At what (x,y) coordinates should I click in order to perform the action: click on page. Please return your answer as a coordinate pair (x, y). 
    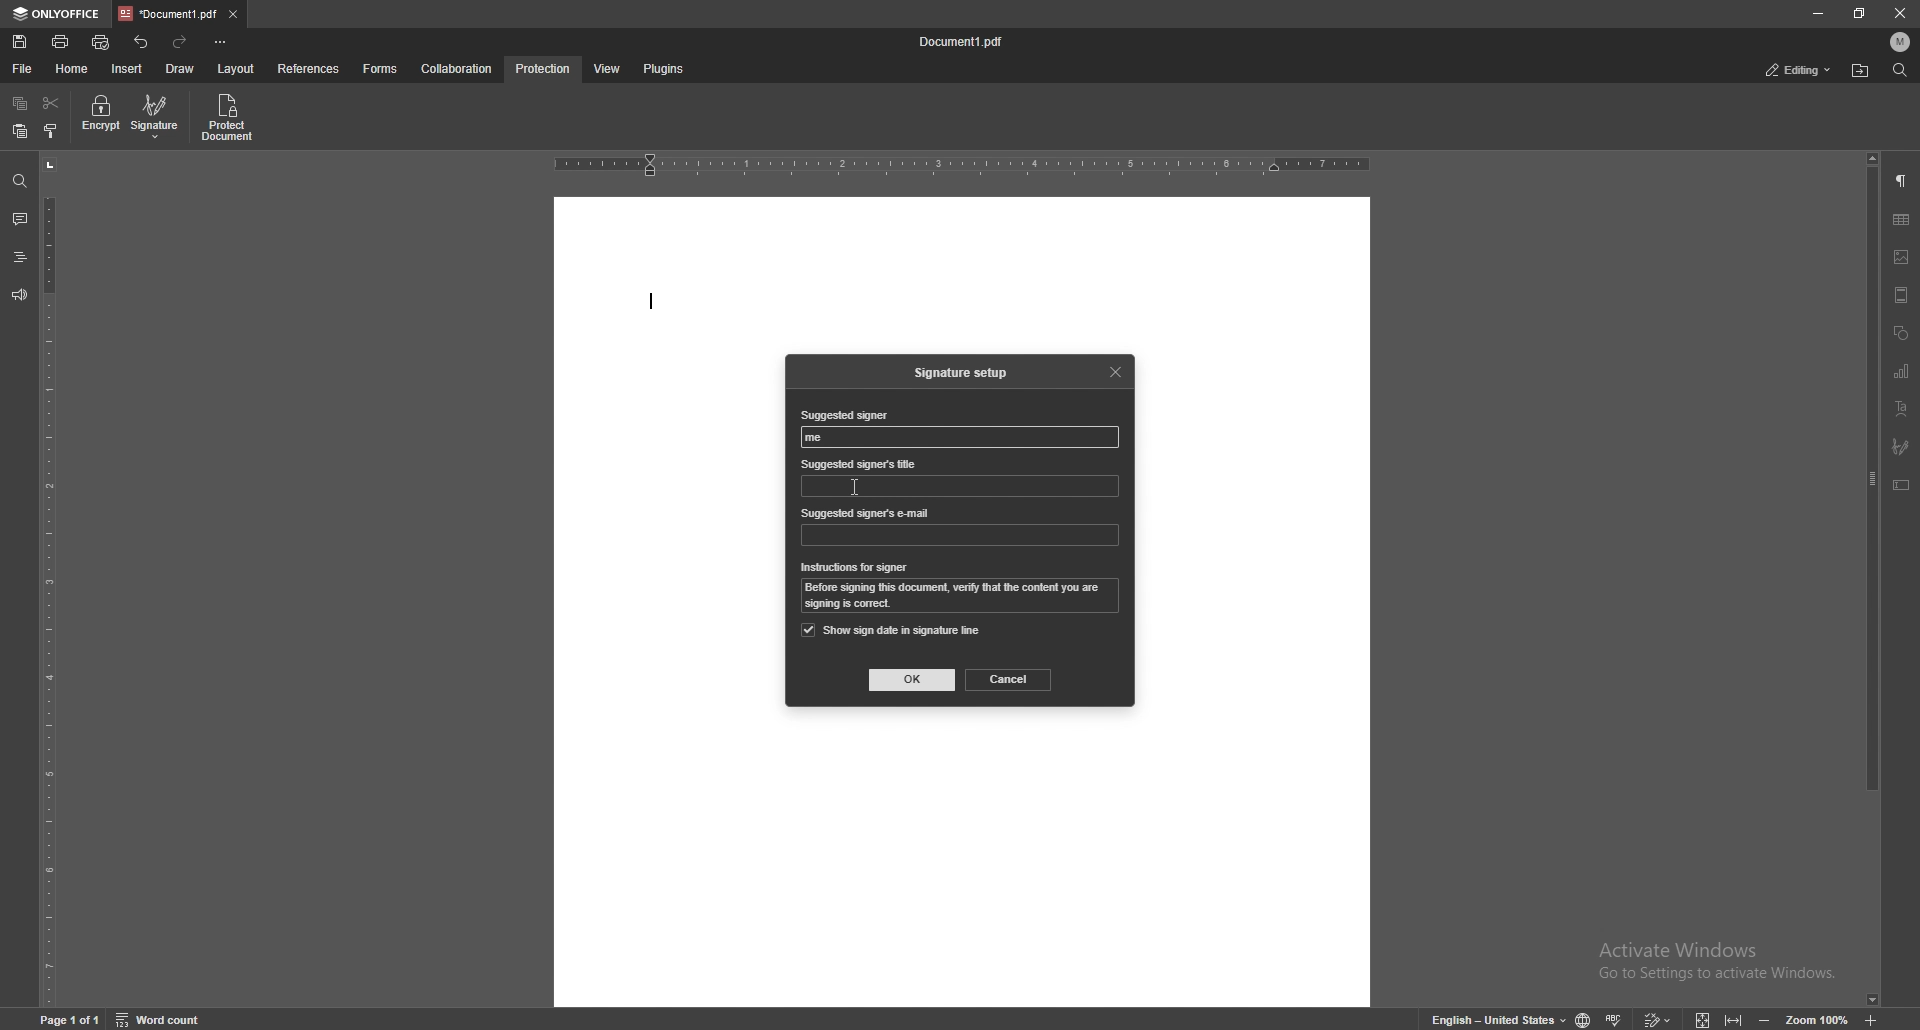
    Looking at the image, I should click on (73, 1018).